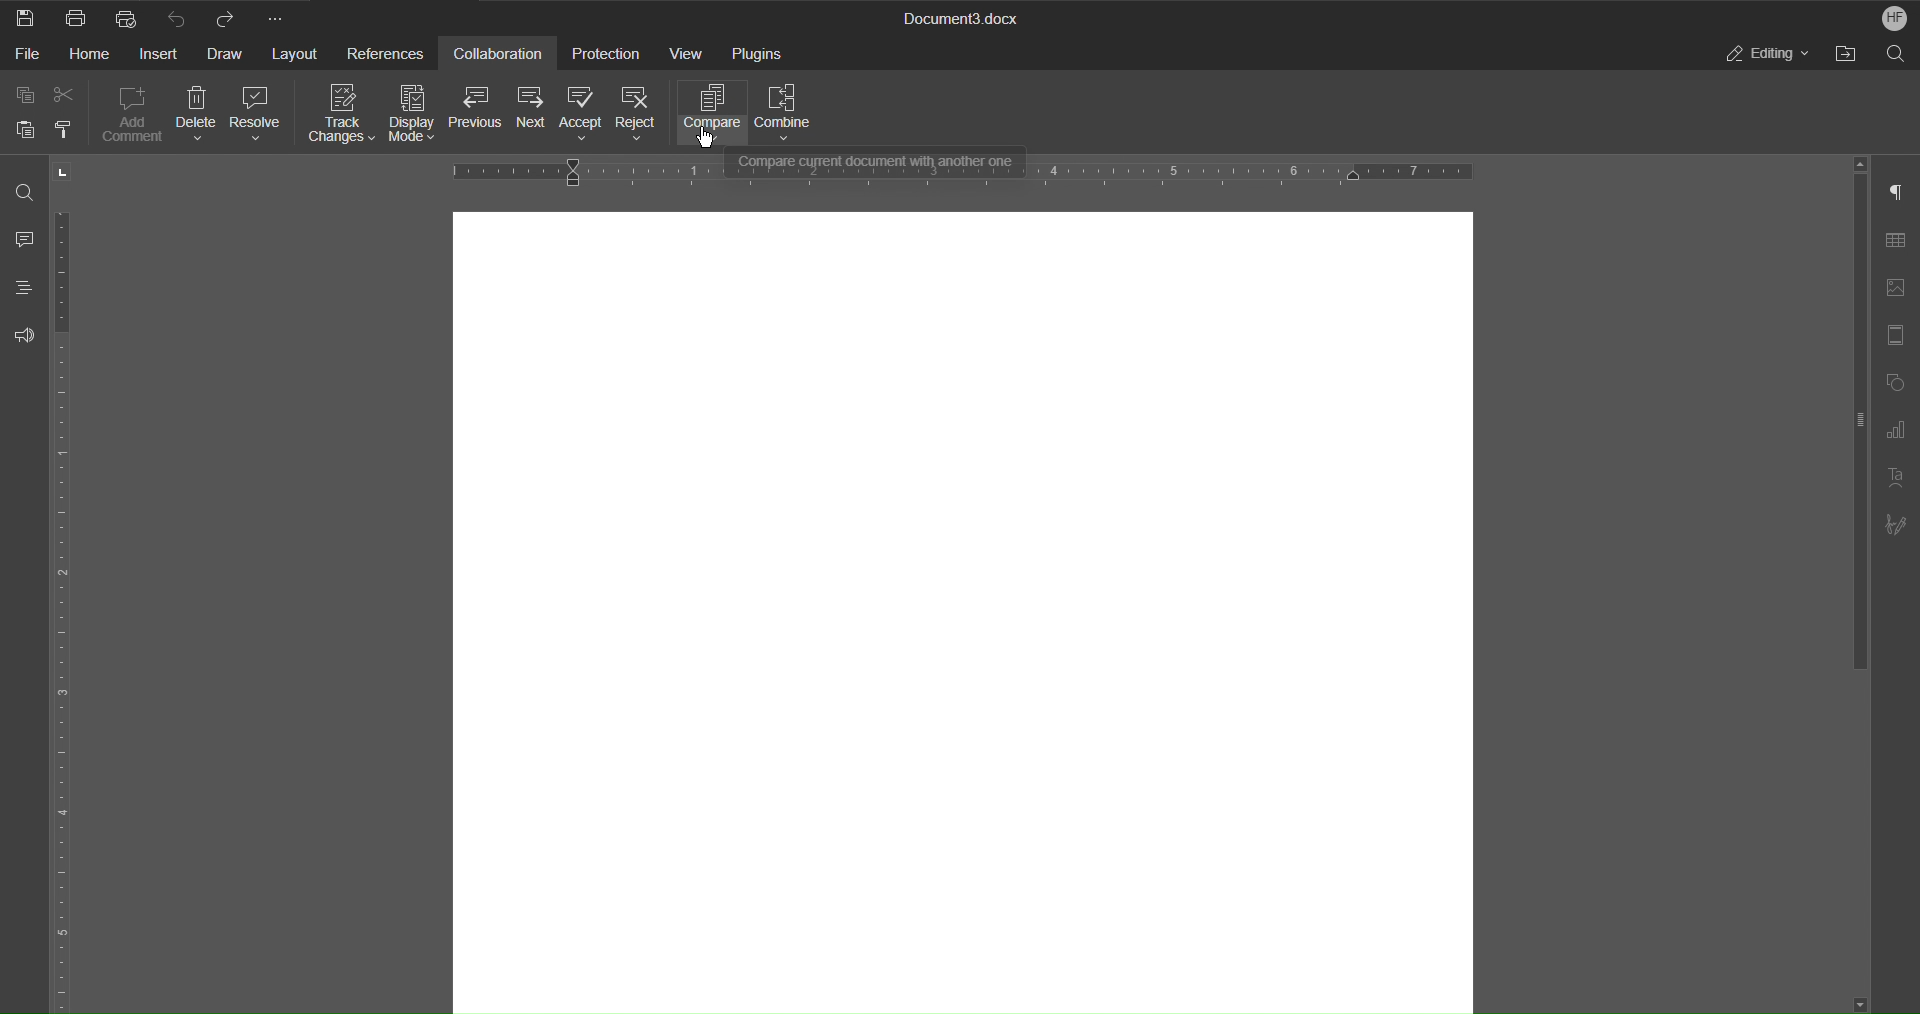 The width and height of the screenshot is (1920, 1014). Describe the element at coordinates (530, 113) in the screenshot. I see `Next` at that location.